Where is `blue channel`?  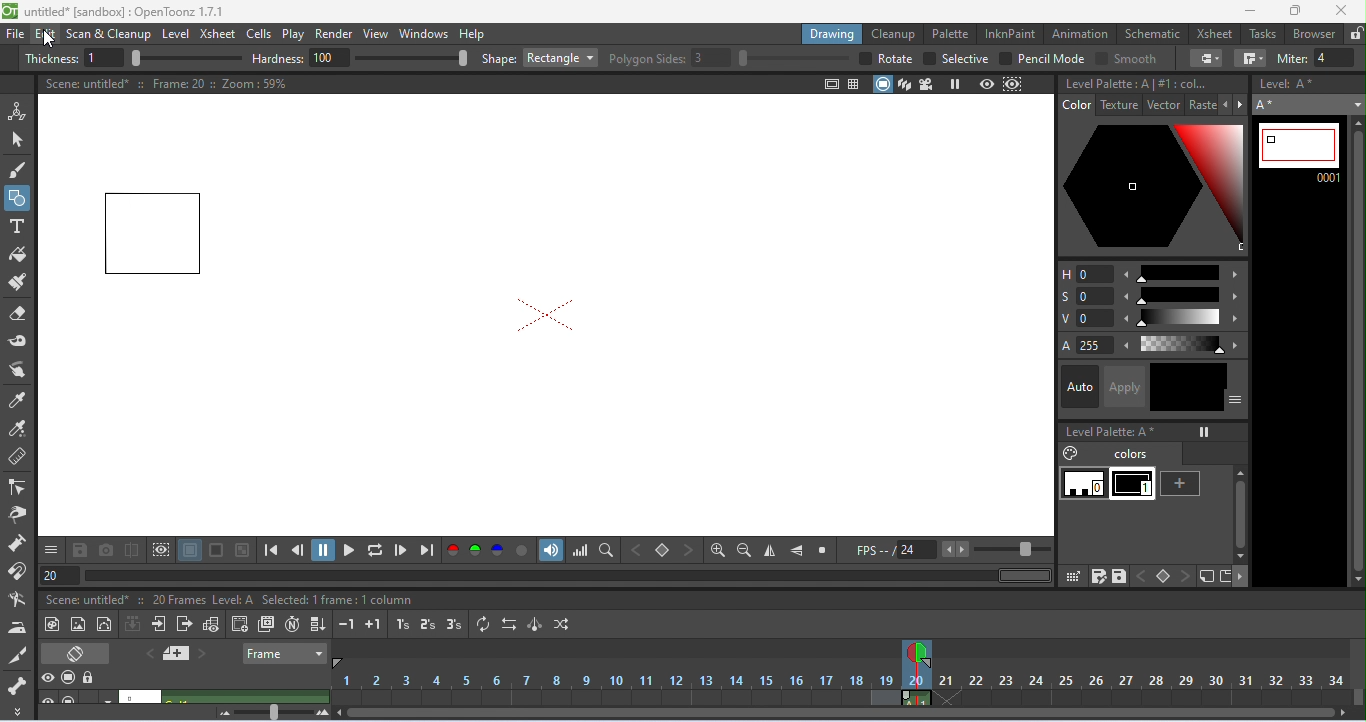 blue channel is located at coordinates (497, 550).